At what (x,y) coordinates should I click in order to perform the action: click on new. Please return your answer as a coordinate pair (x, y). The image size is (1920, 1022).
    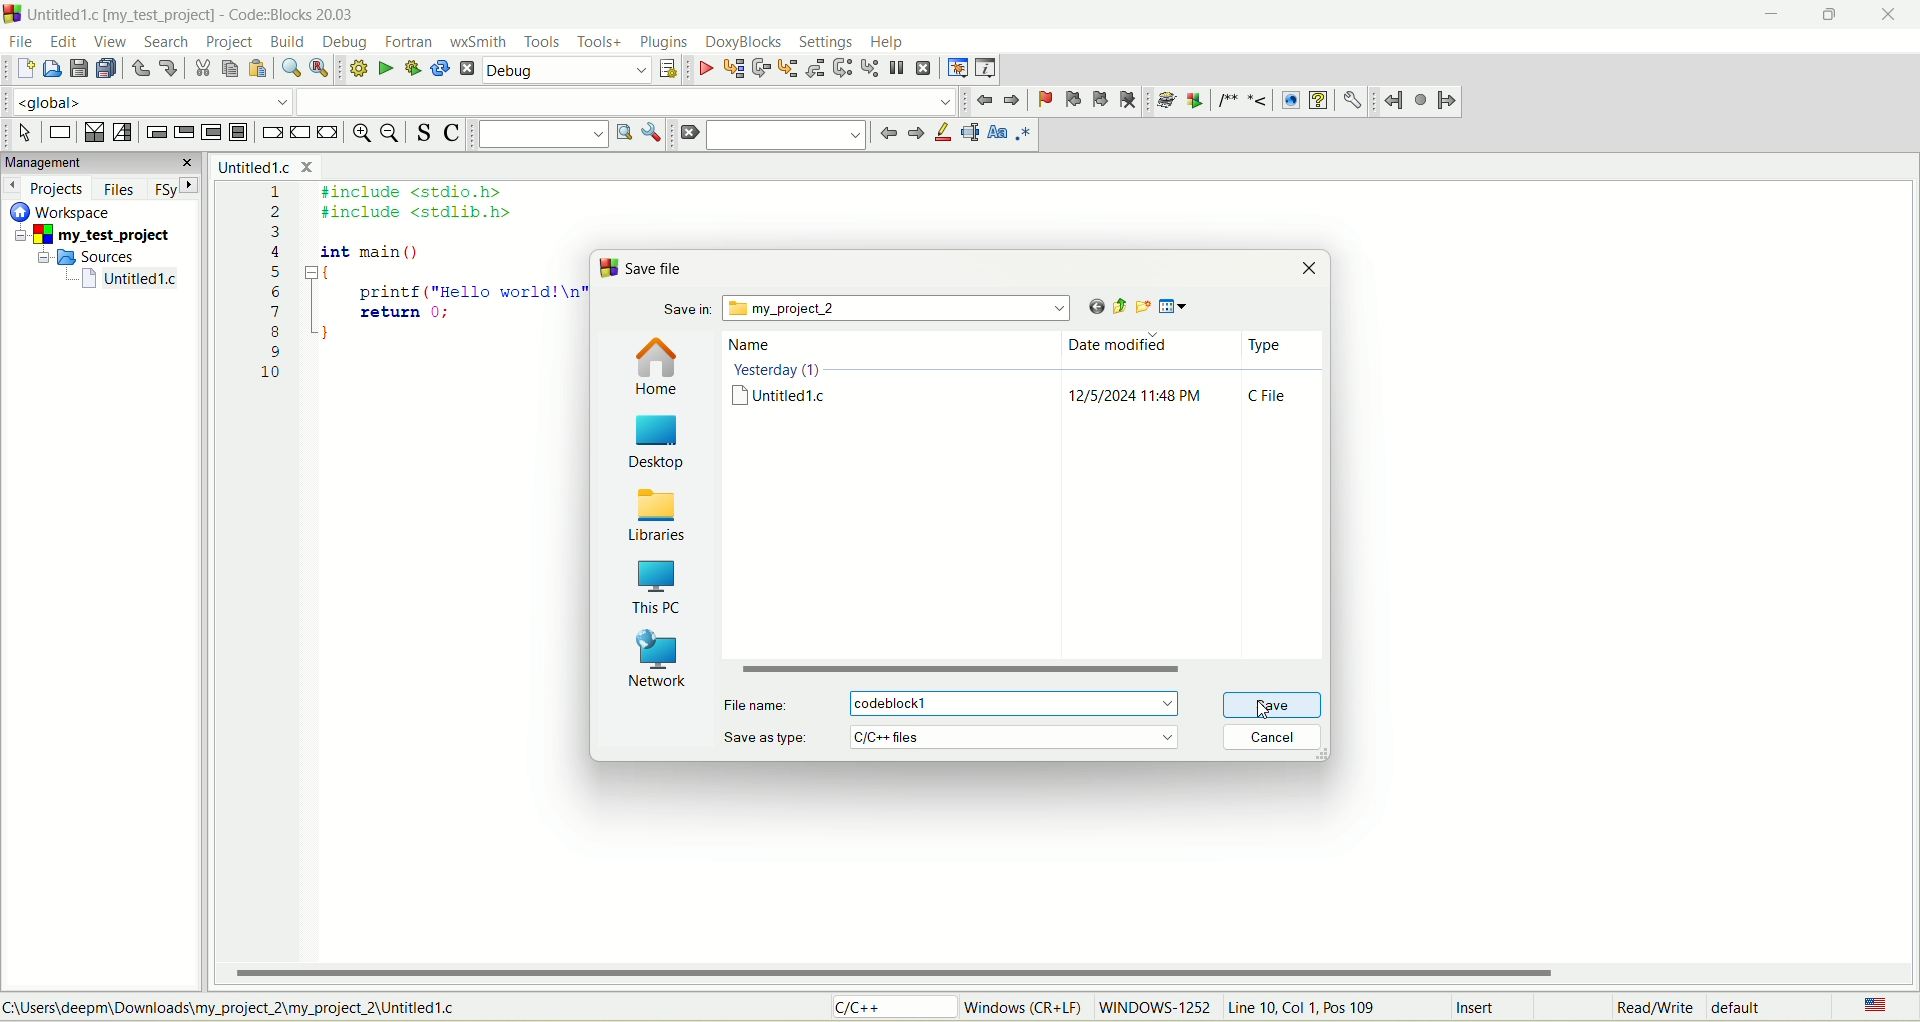
    Looking at the image, I should click on (23, 70).